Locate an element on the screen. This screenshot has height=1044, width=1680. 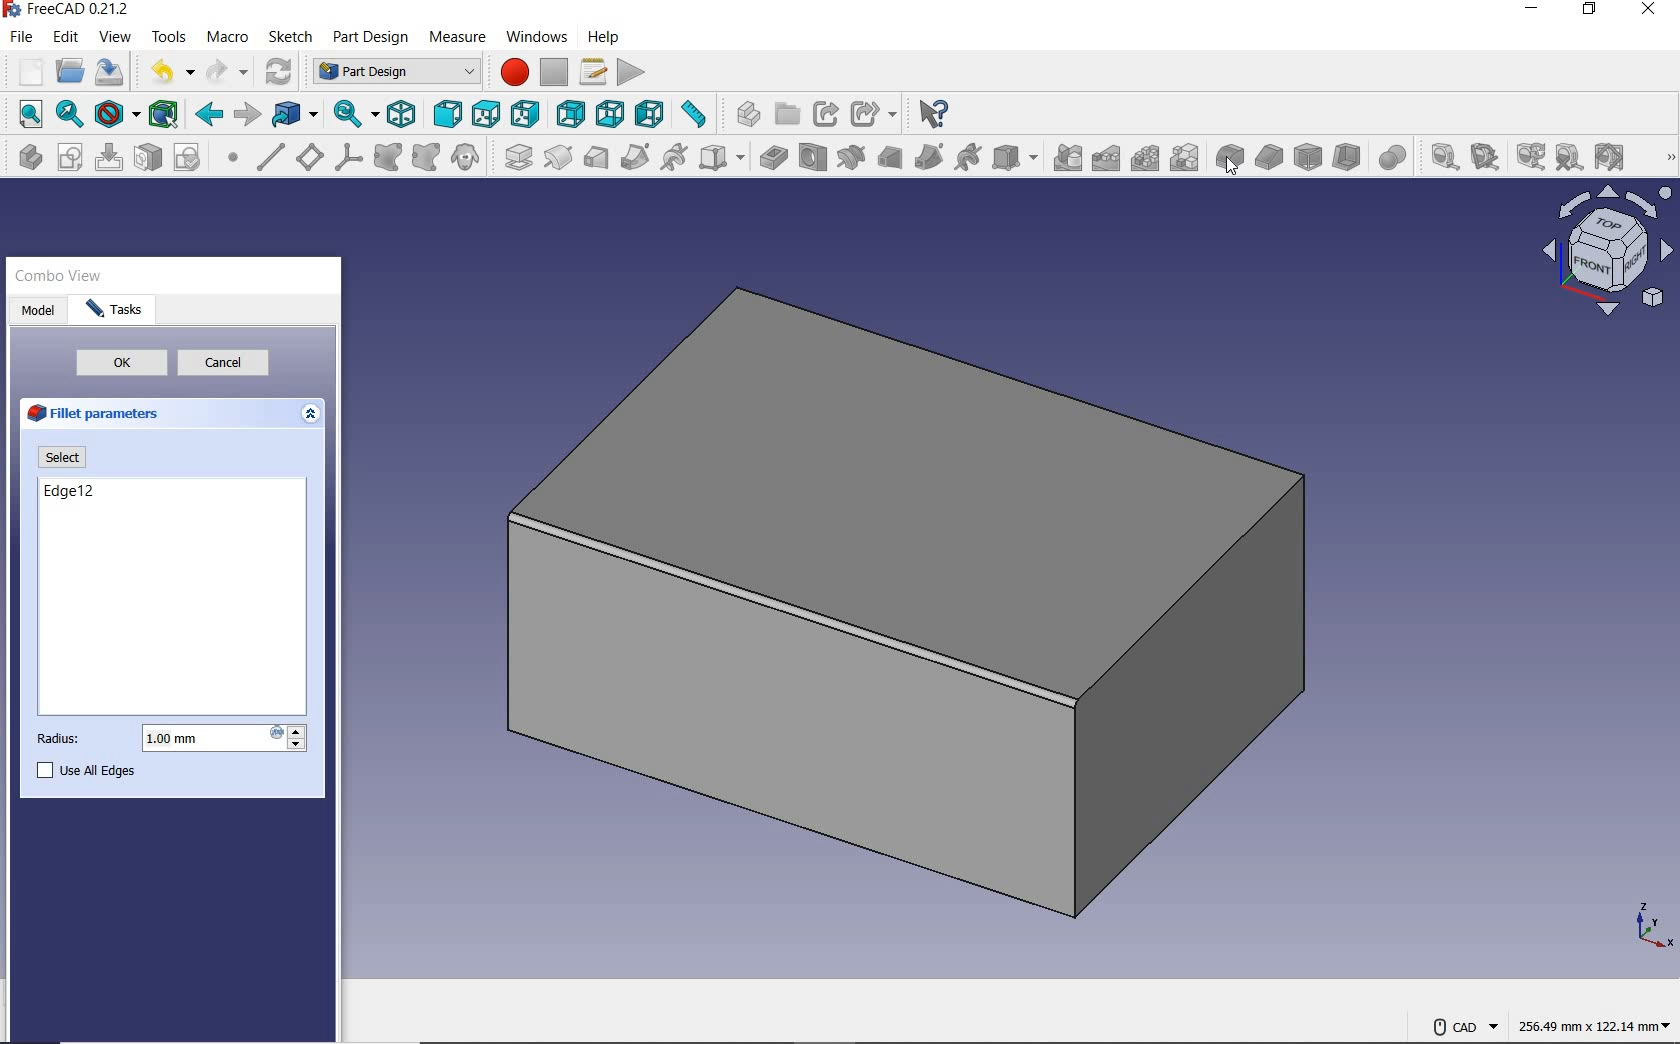
front is located at coordinates (448, 113).